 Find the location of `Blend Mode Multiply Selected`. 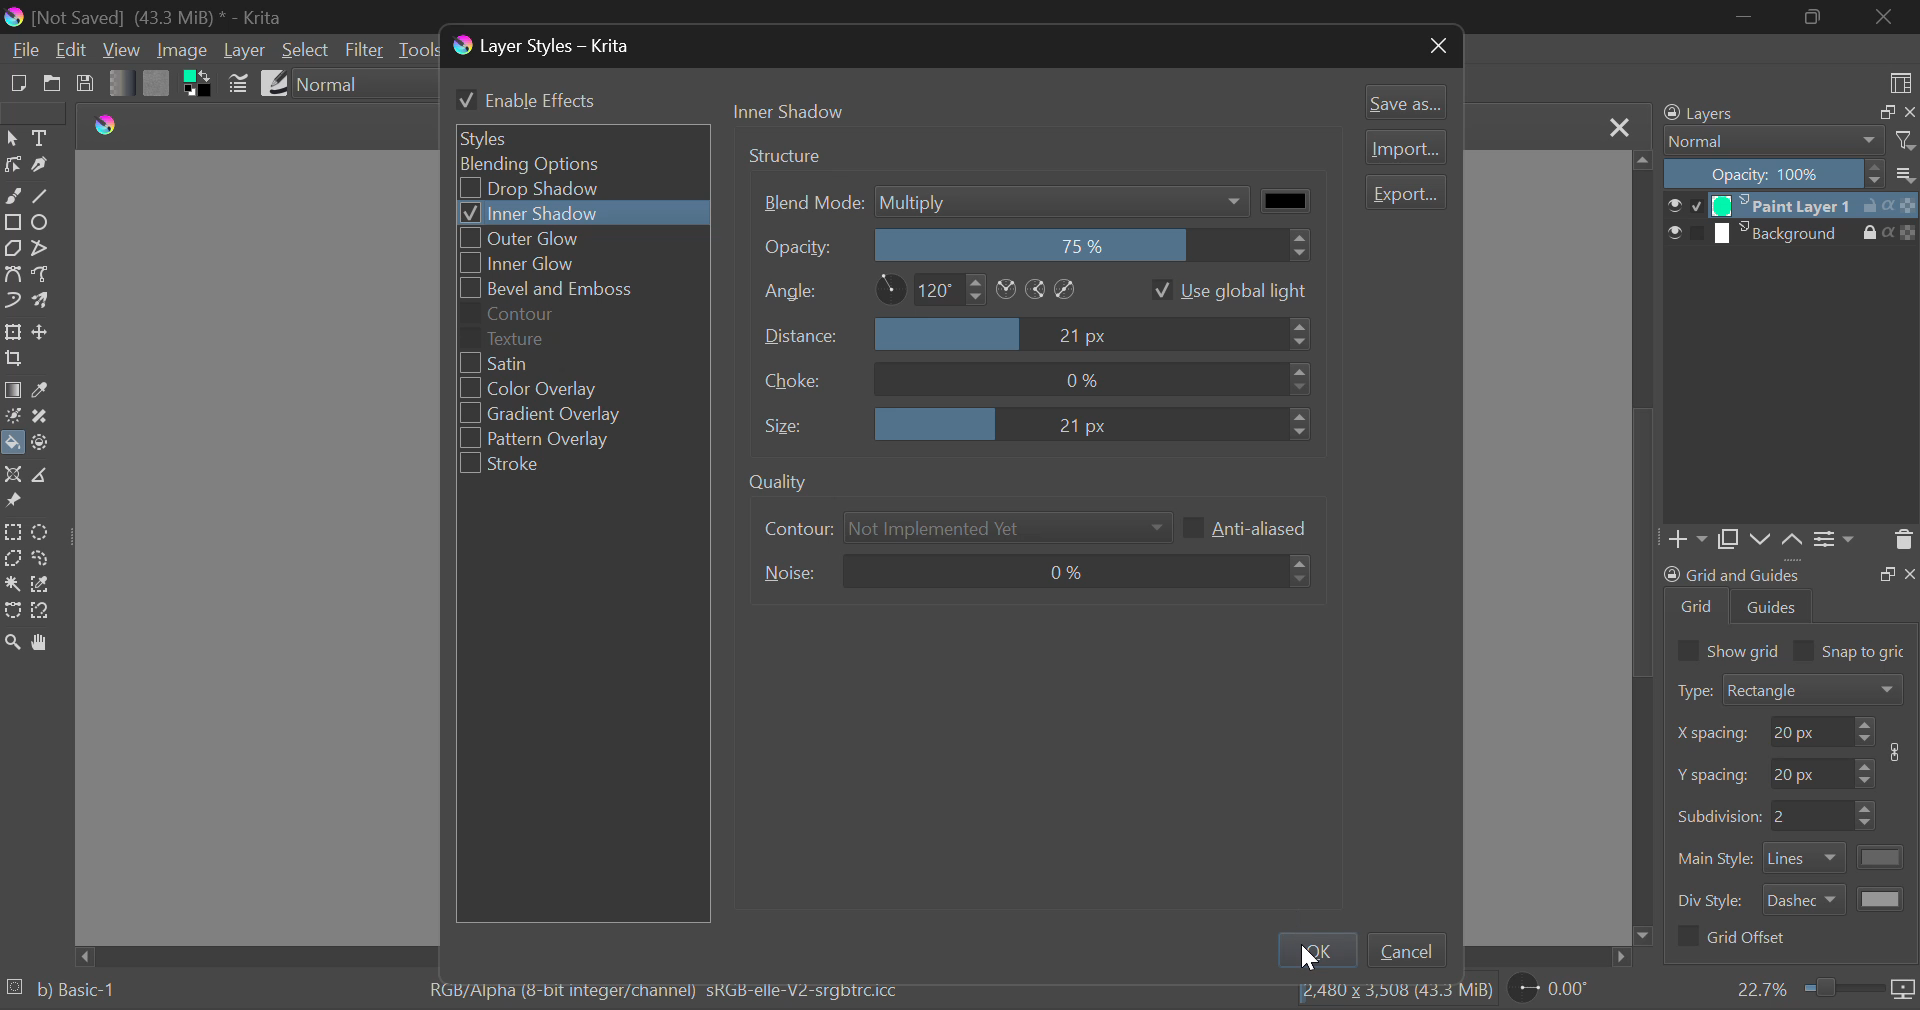

Blend Mode Multiply Selected is located at coordinates (1039, 197).